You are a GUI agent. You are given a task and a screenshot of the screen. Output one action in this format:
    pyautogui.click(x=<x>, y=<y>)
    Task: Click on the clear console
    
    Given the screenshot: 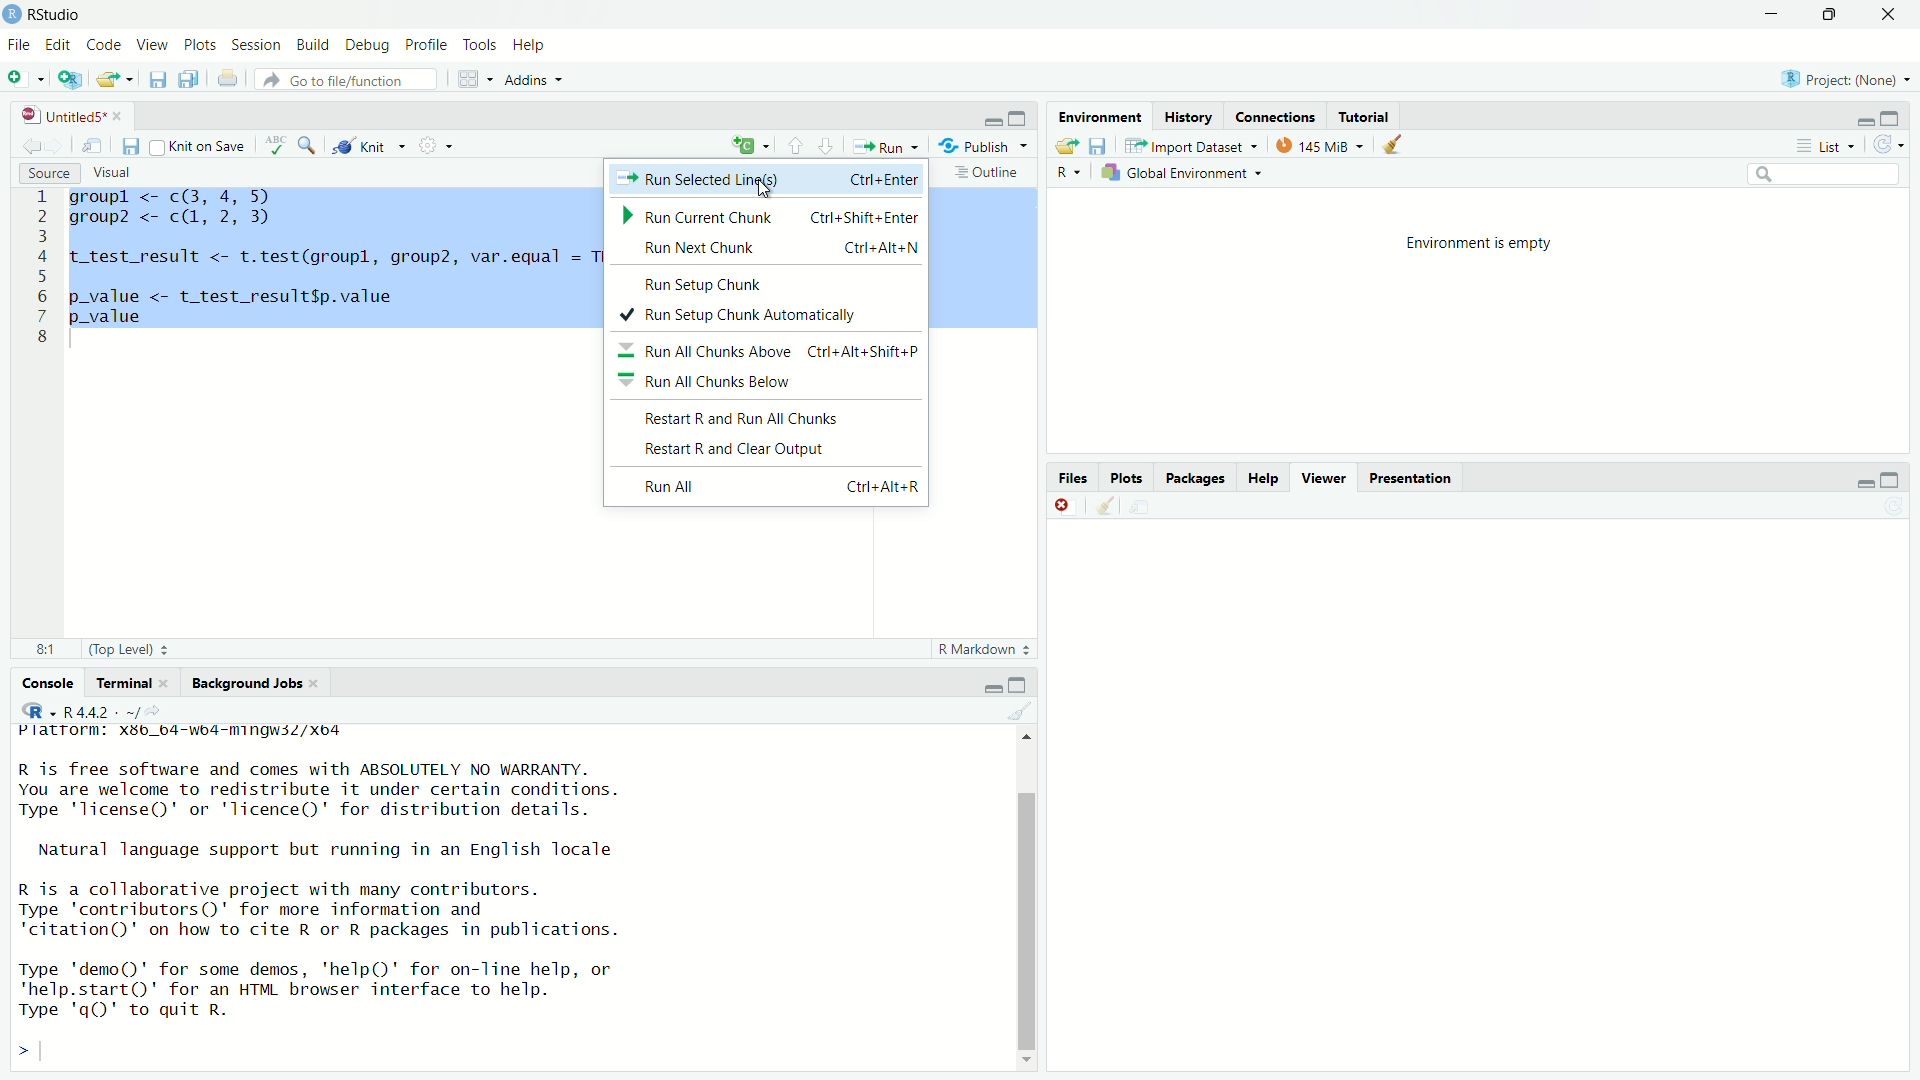 What is the action you would take?
    pyautogui.click(x=1102, y=504)
    